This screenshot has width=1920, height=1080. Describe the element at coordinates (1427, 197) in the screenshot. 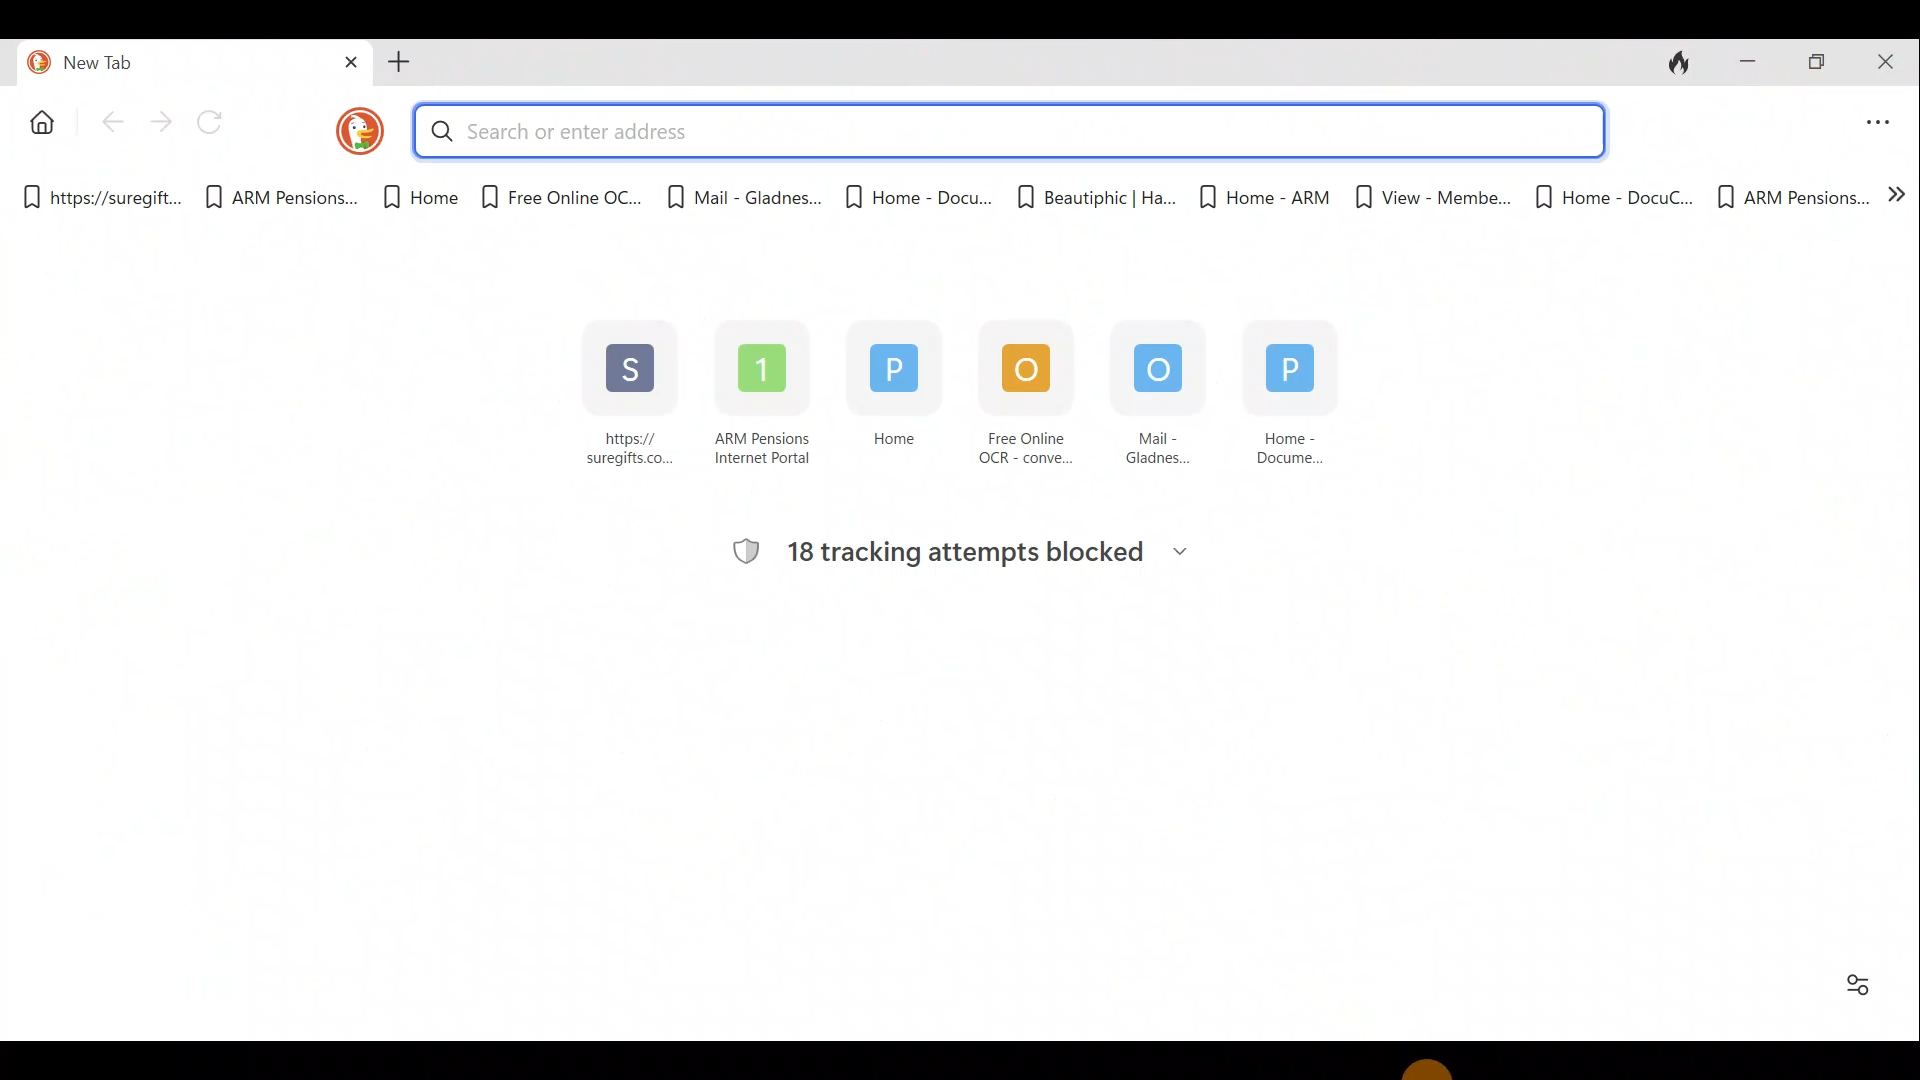

I see `View - Membe...` at that location.